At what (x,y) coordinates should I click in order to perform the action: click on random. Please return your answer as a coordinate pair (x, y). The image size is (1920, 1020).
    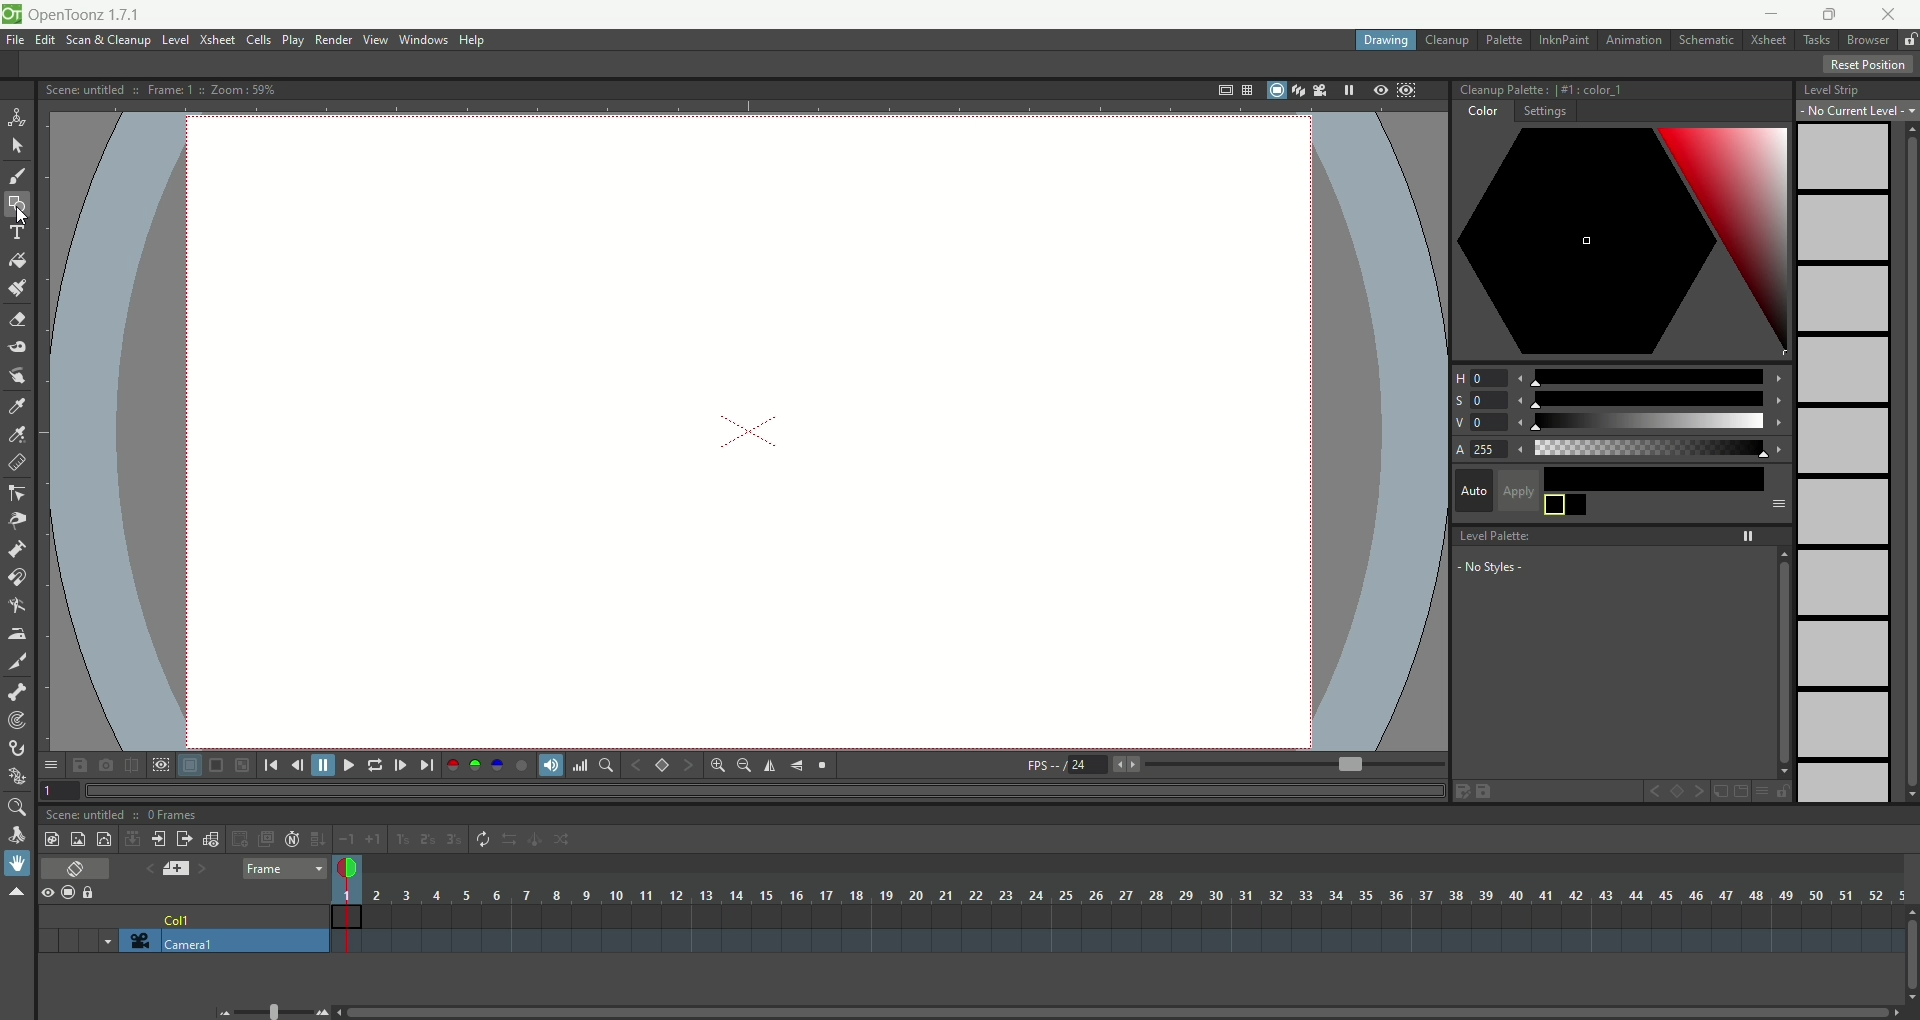
    Looking at the image, I should click on (568, 842).